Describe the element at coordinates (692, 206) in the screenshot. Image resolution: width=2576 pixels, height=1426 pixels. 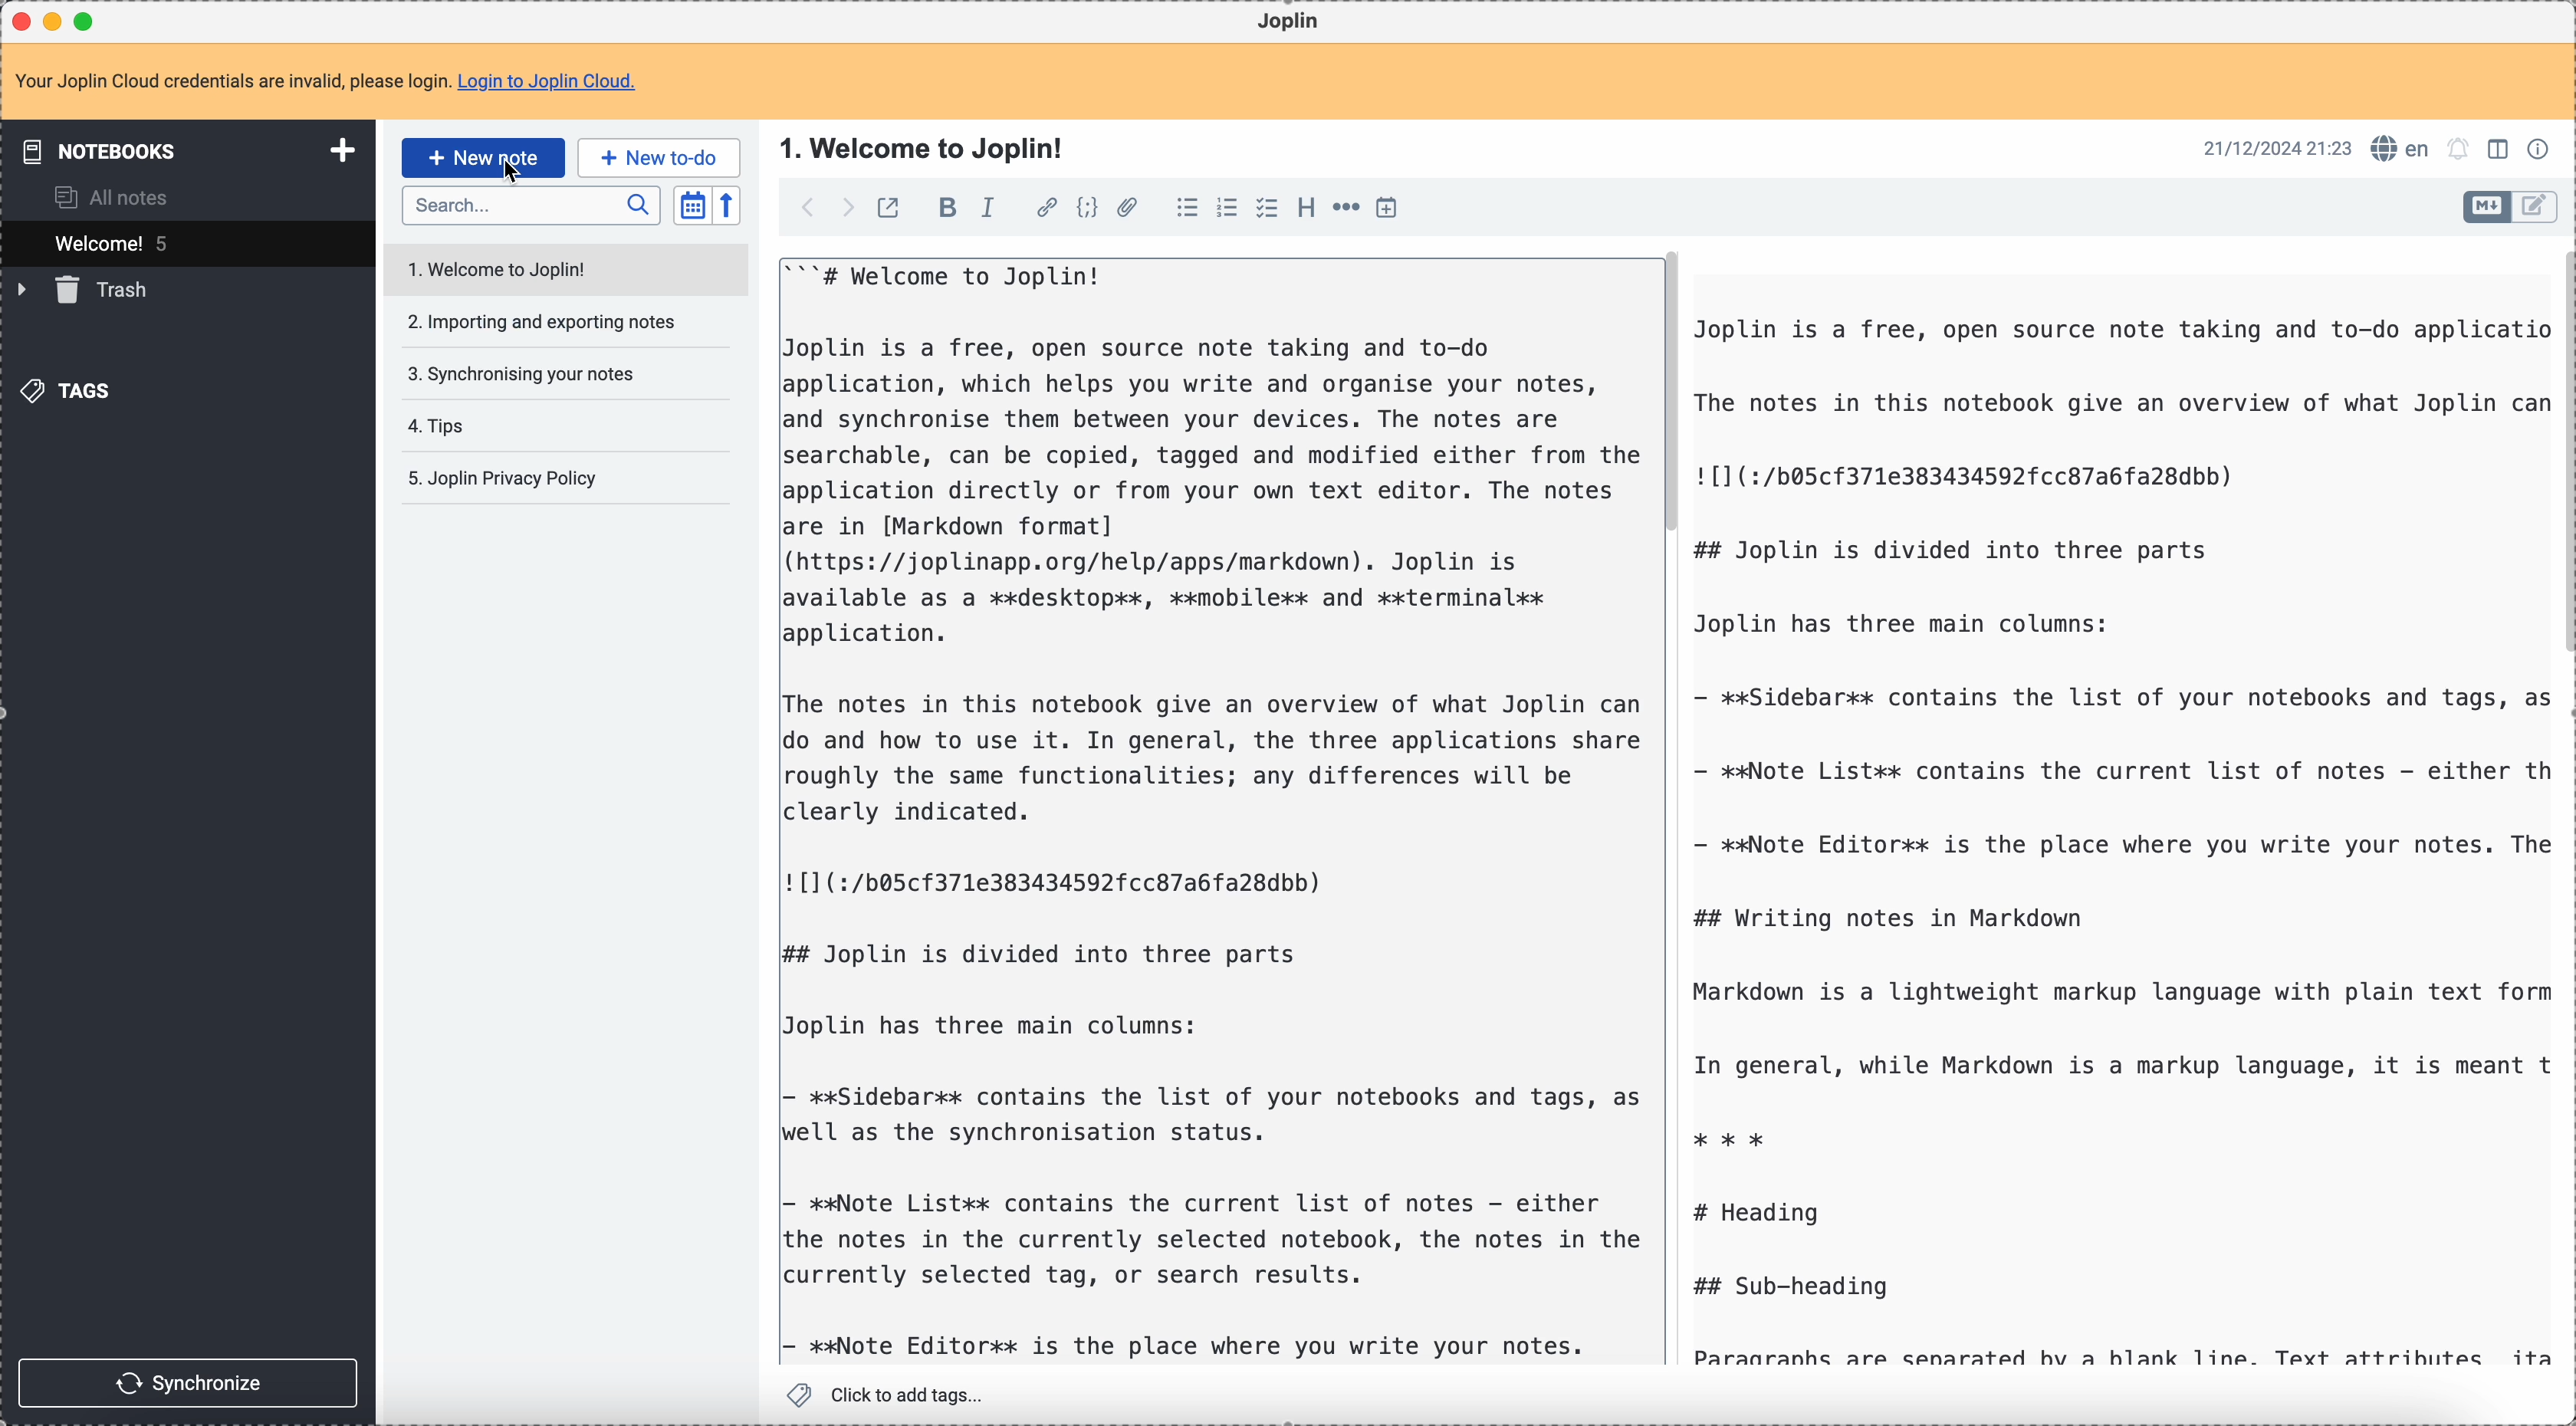
I see `toggle sort order field` at that location.